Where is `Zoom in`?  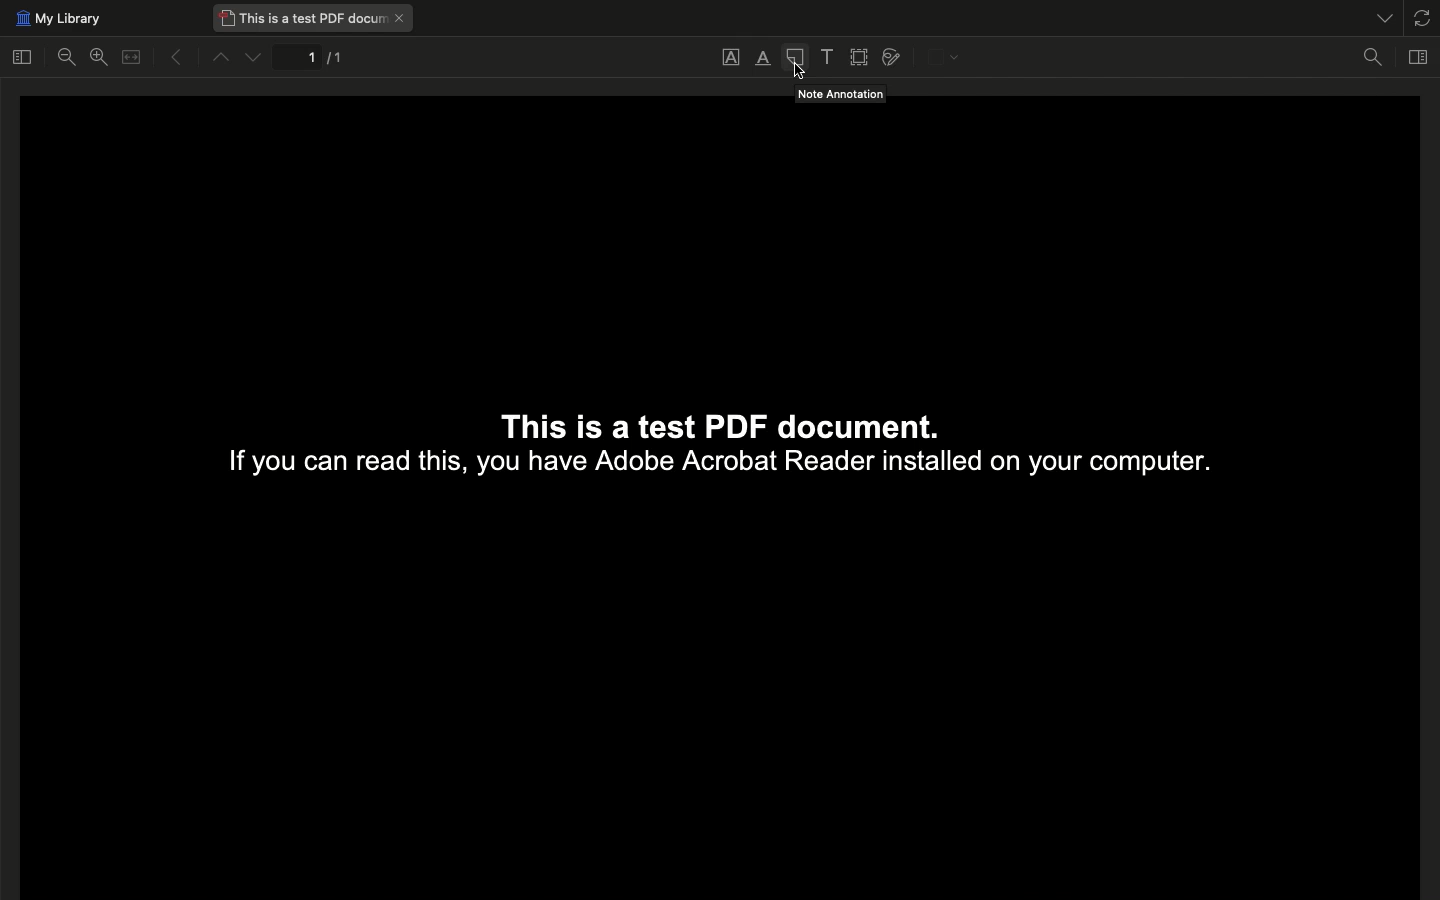 Zoom in is located at coordinates (98, 57).